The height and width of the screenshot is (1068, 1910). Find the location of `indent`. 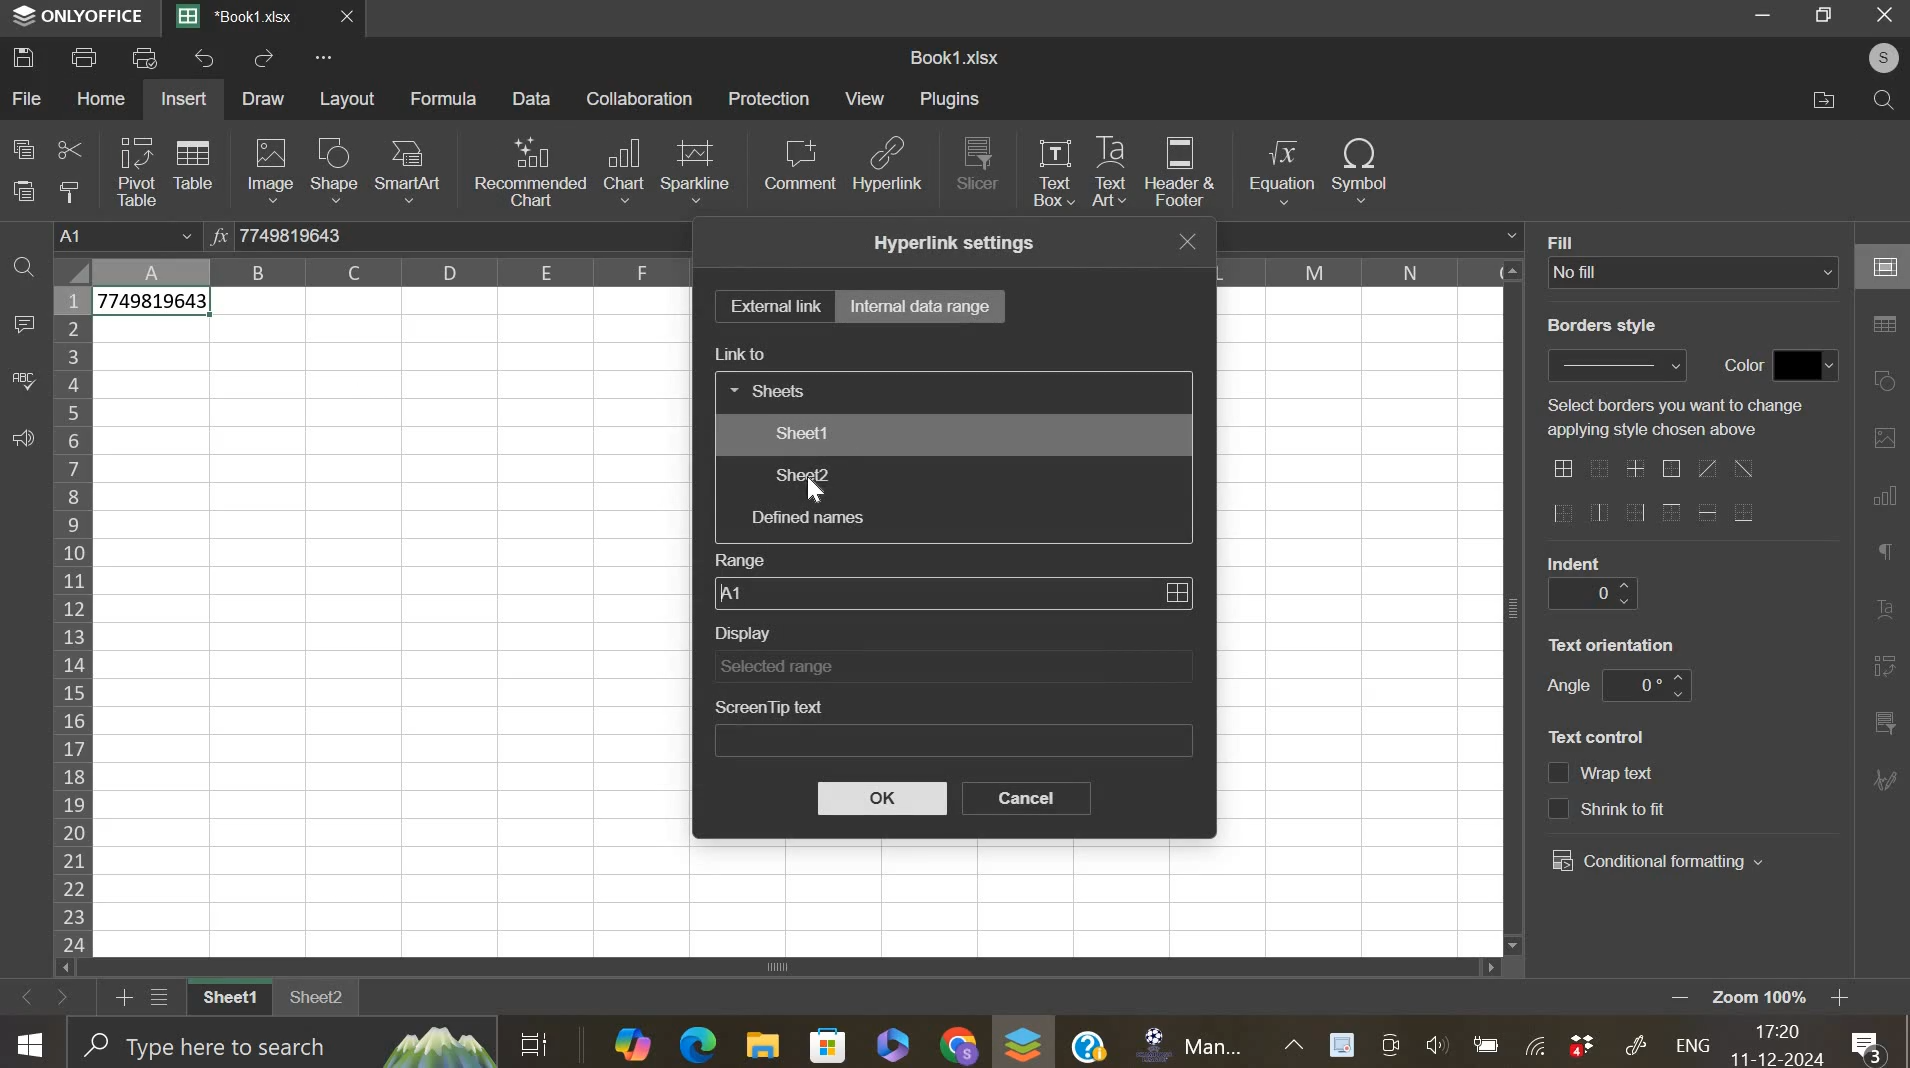

indent is located at coordinates (1591, 595).